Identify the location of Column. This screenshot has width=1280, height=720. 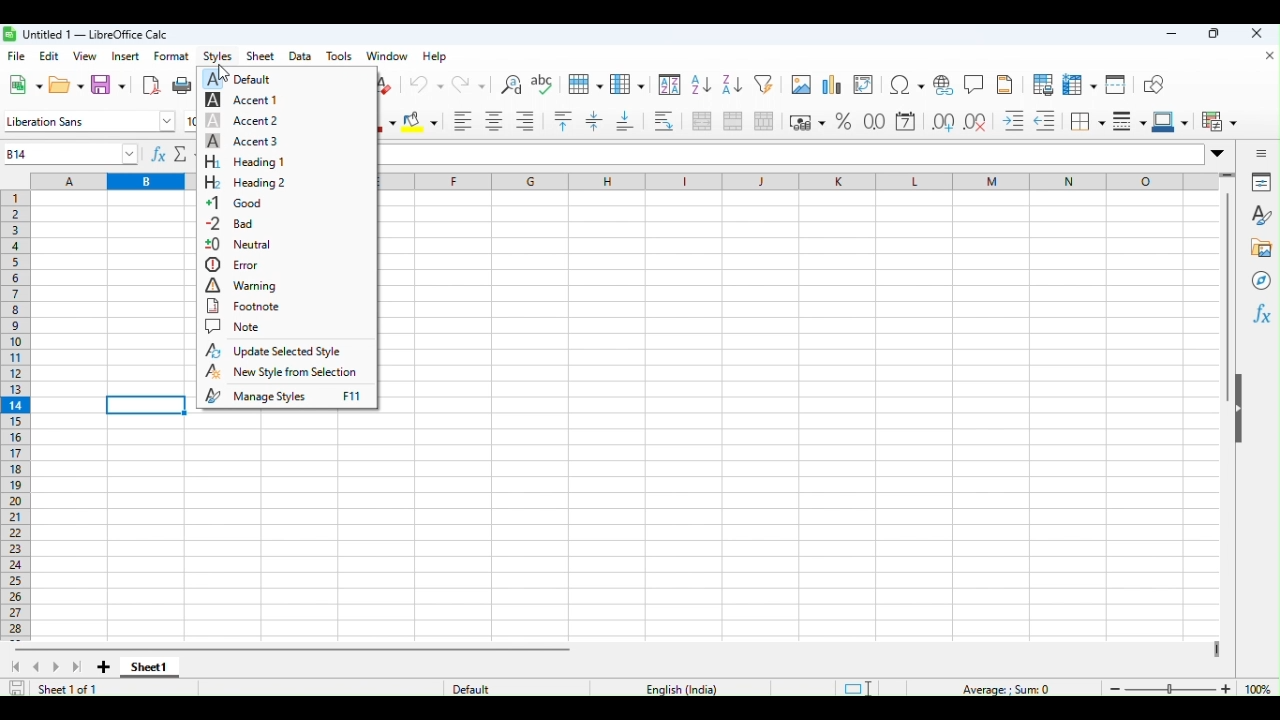
(627, 83).